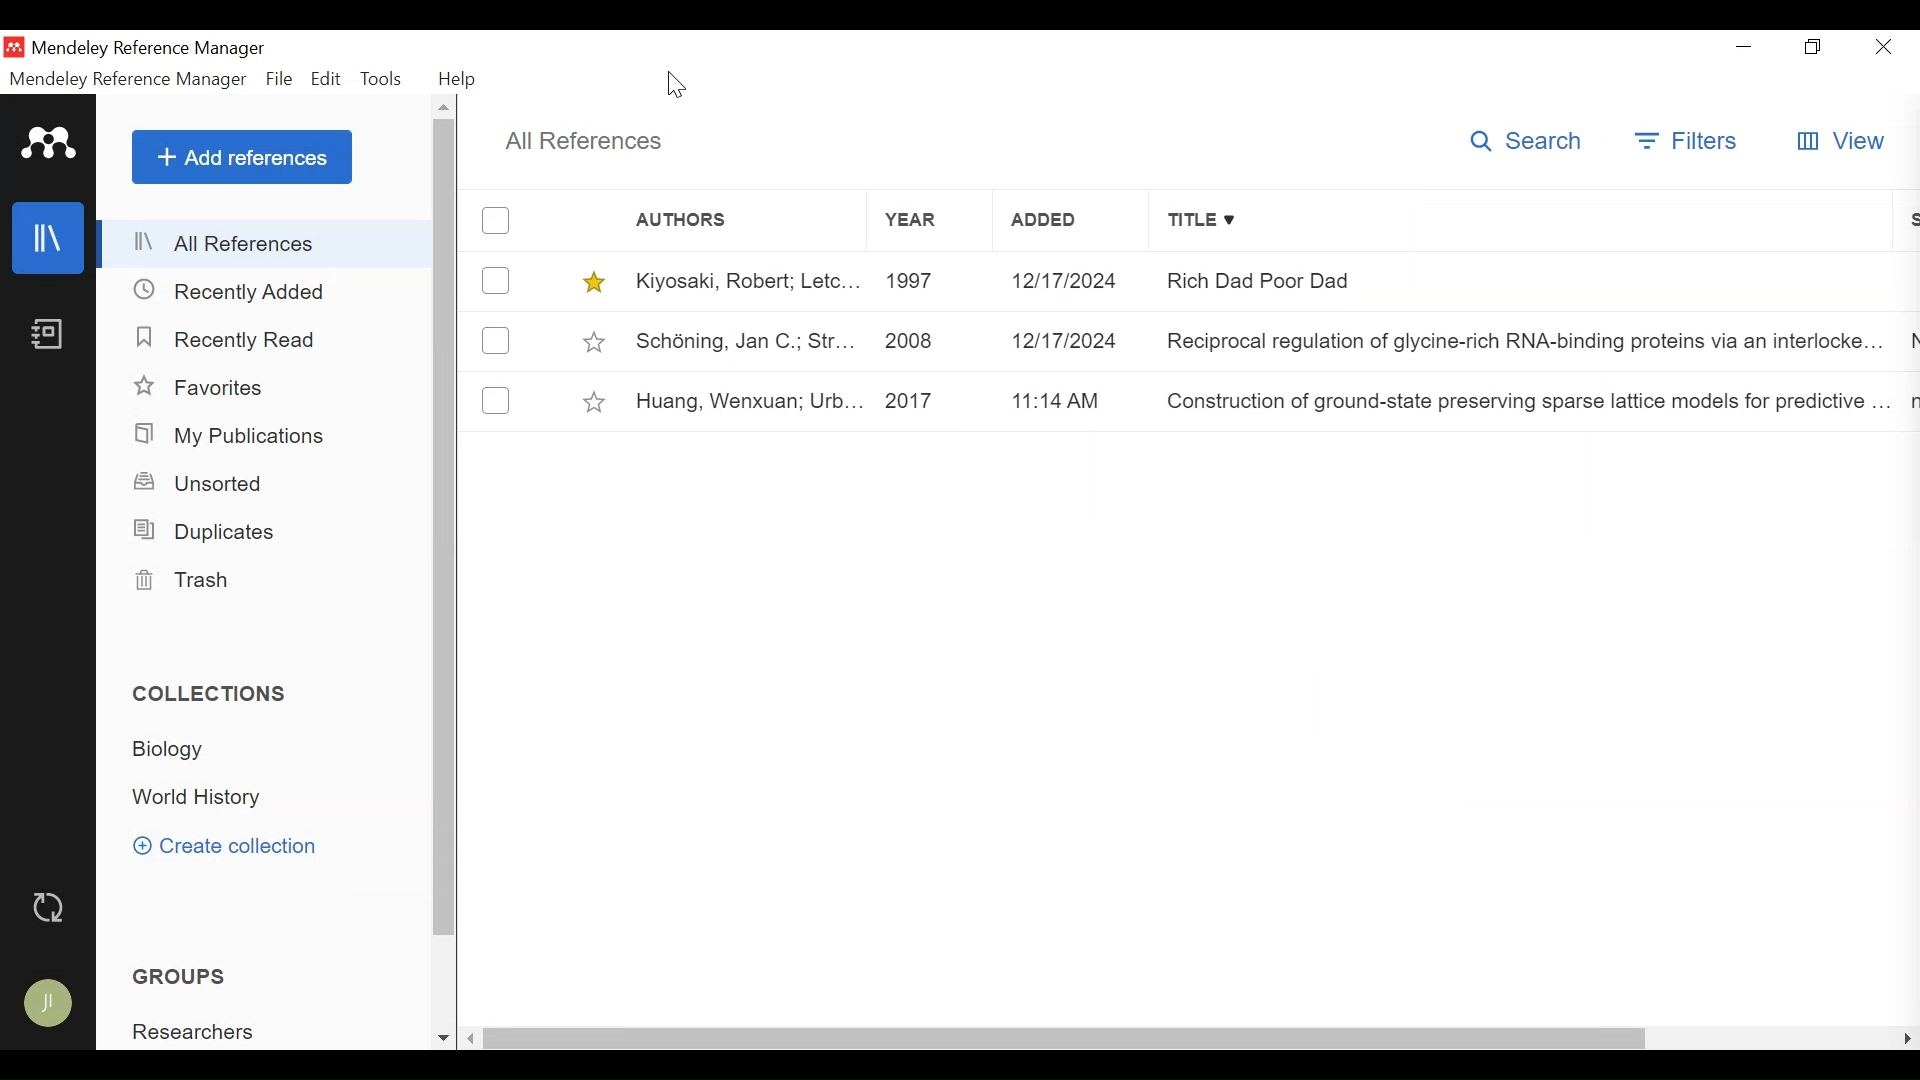 The width and height of the screenshot is (1920, 1080). I want to click on Groups, so click(178, 976).